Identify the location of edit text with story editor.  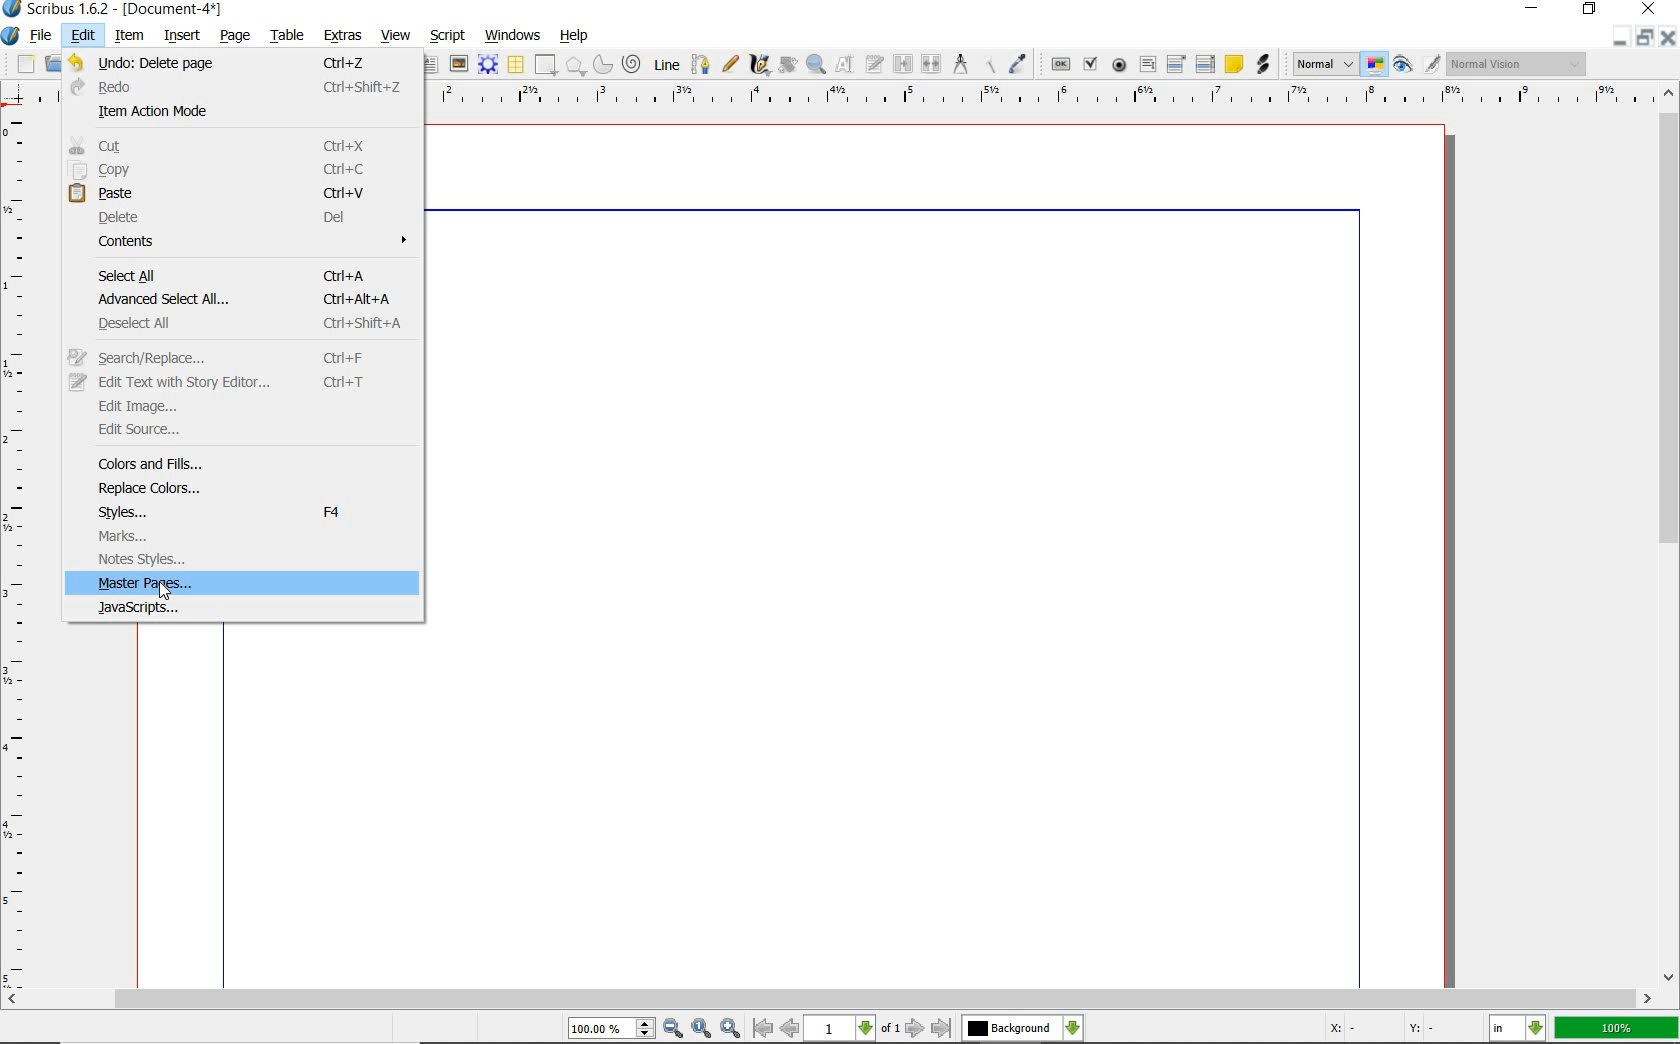
(236, 382).